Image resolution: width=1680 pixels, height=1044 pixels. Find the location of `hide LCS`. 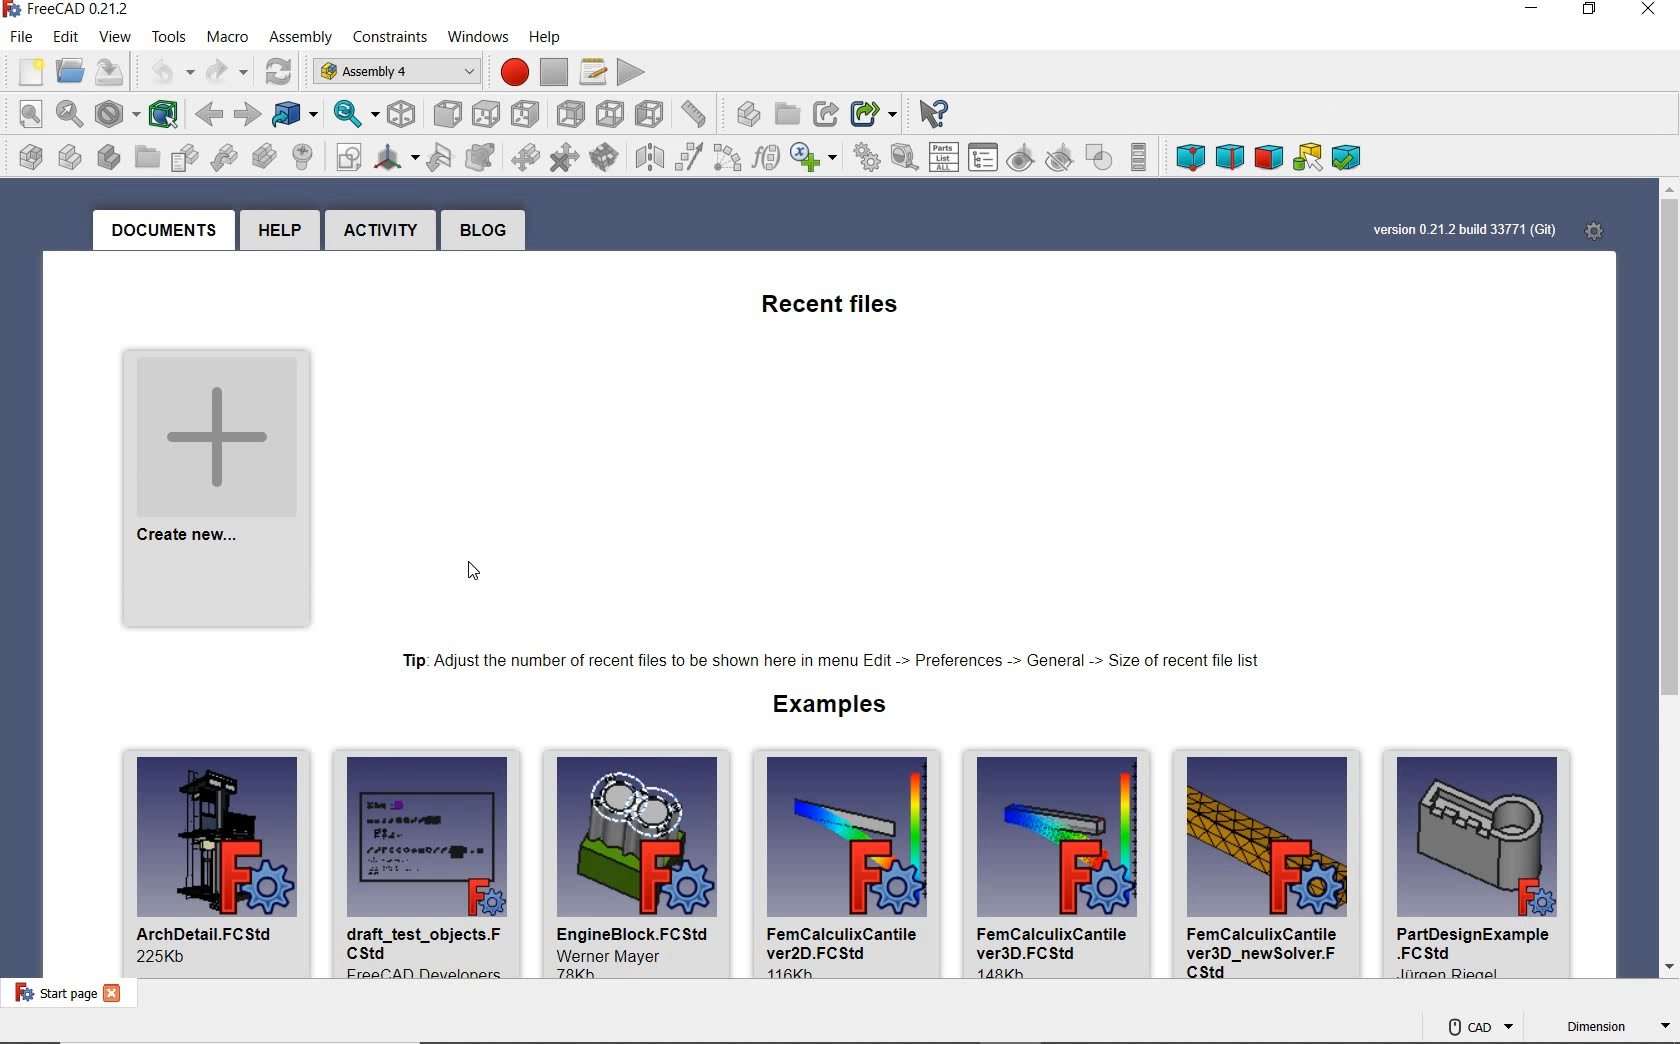

hide LCS is located at coordinates (1059, 154).